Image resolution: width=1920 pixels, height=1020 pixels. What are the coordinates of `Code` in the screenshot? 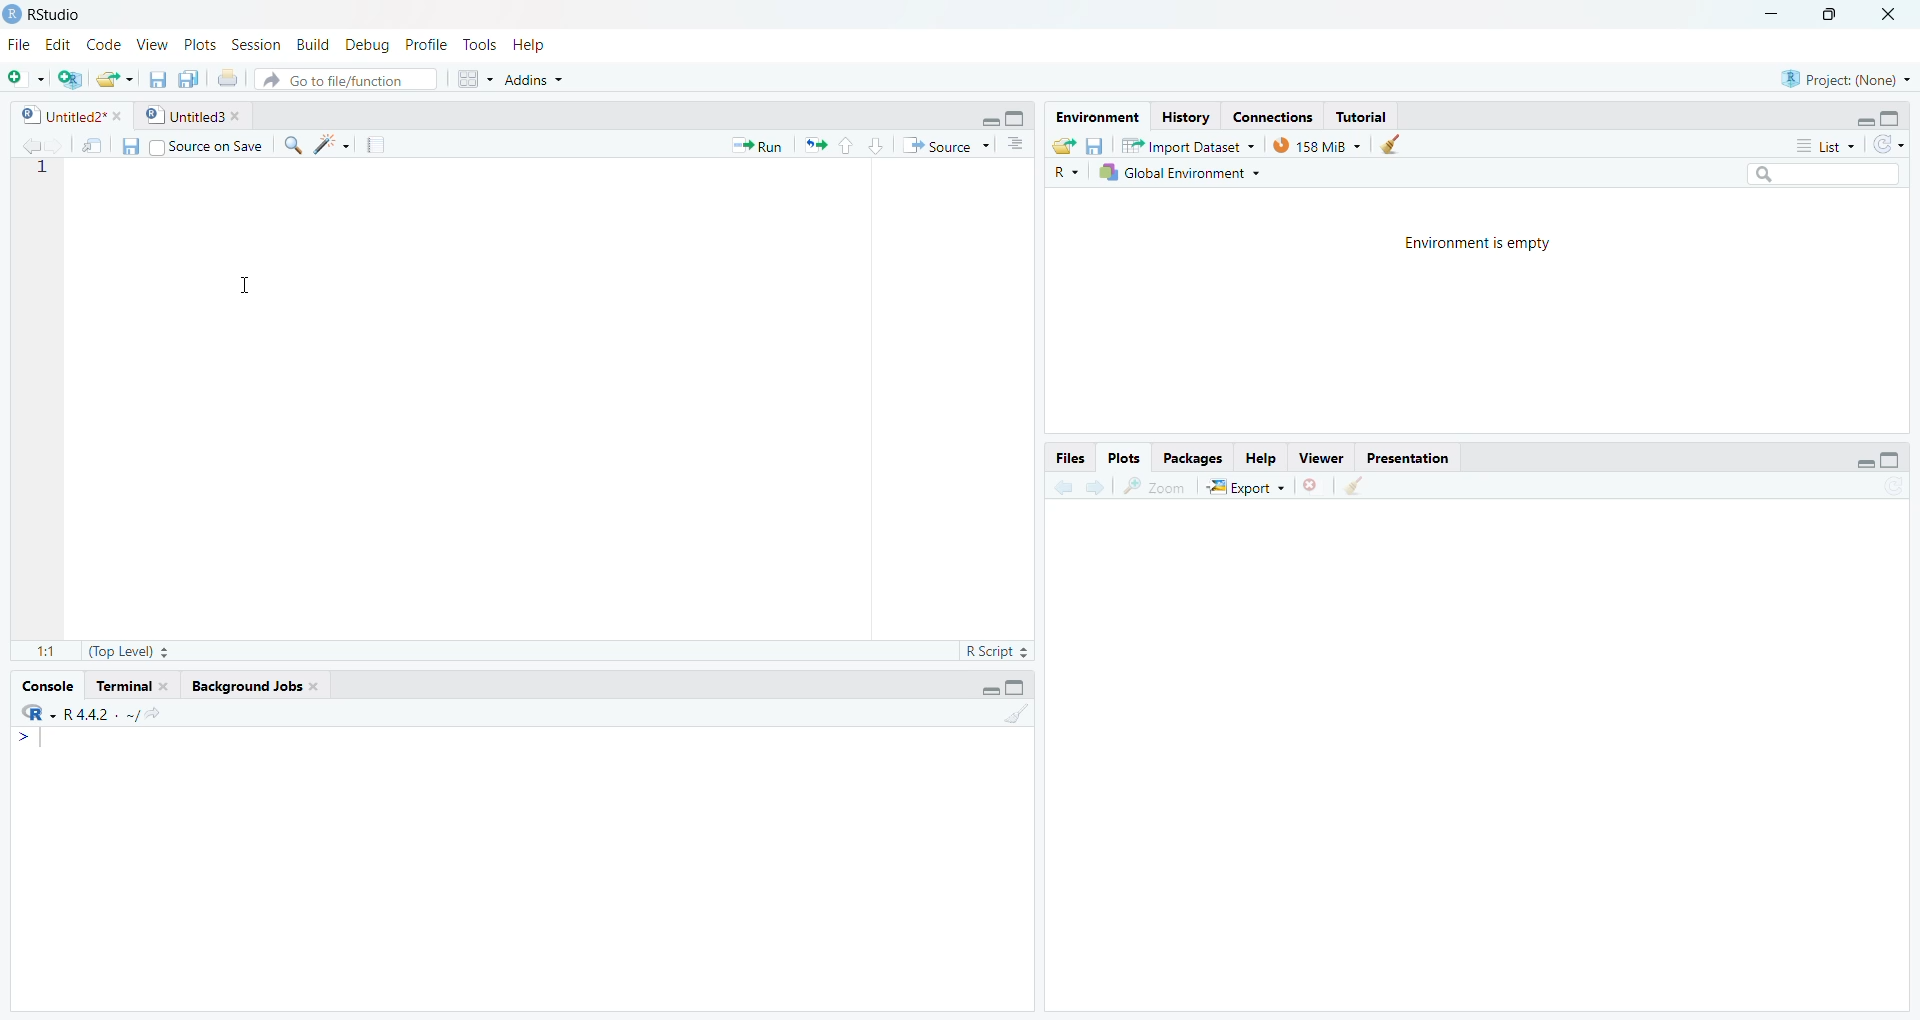 It's located at (103, 44).